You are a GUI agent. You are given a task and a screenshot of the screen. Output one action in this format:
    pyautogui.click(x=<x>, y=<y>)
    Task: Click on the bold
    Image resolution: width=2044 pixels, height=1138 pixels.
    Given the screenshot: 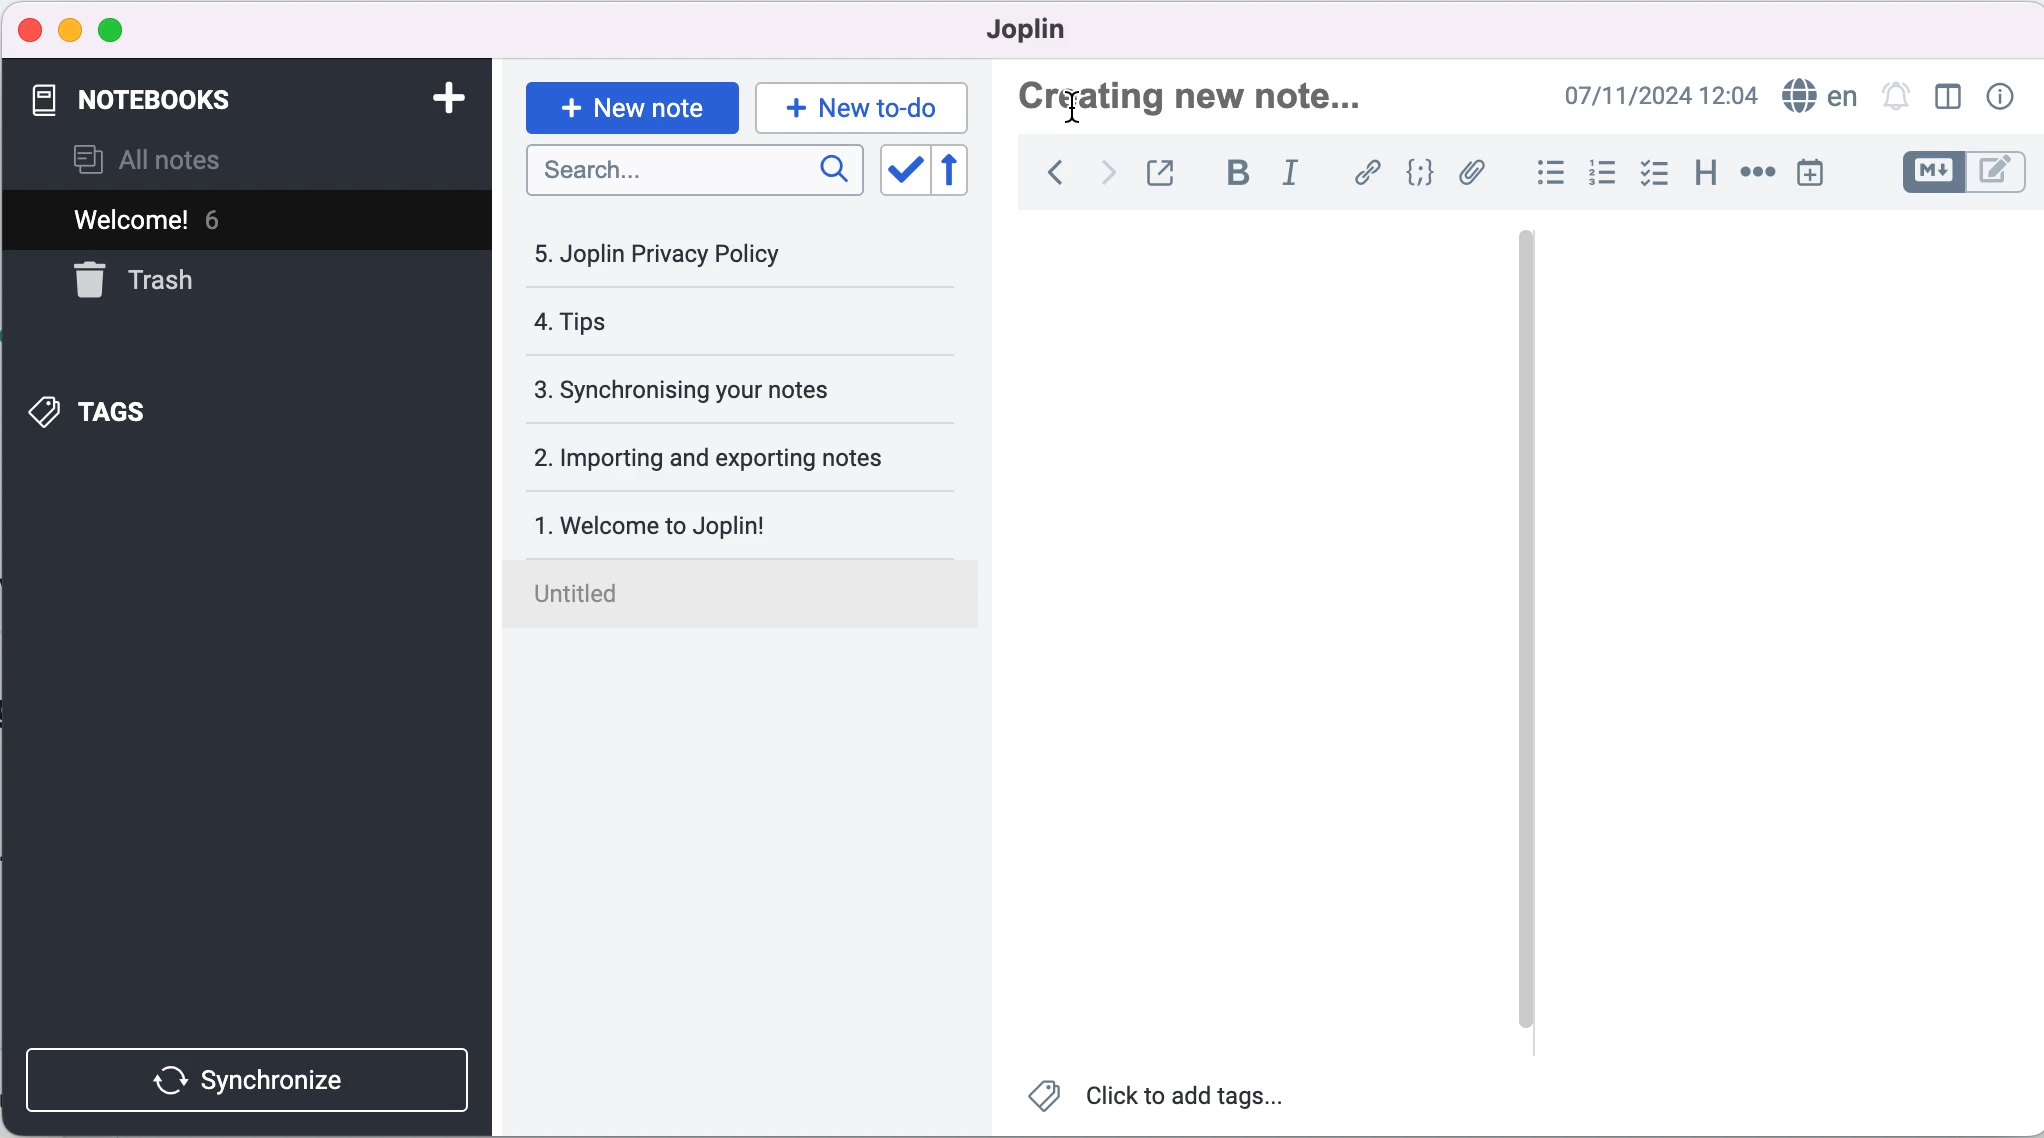 What is the action you would take?
    pyautogui.click(x=1238, y=172)
    